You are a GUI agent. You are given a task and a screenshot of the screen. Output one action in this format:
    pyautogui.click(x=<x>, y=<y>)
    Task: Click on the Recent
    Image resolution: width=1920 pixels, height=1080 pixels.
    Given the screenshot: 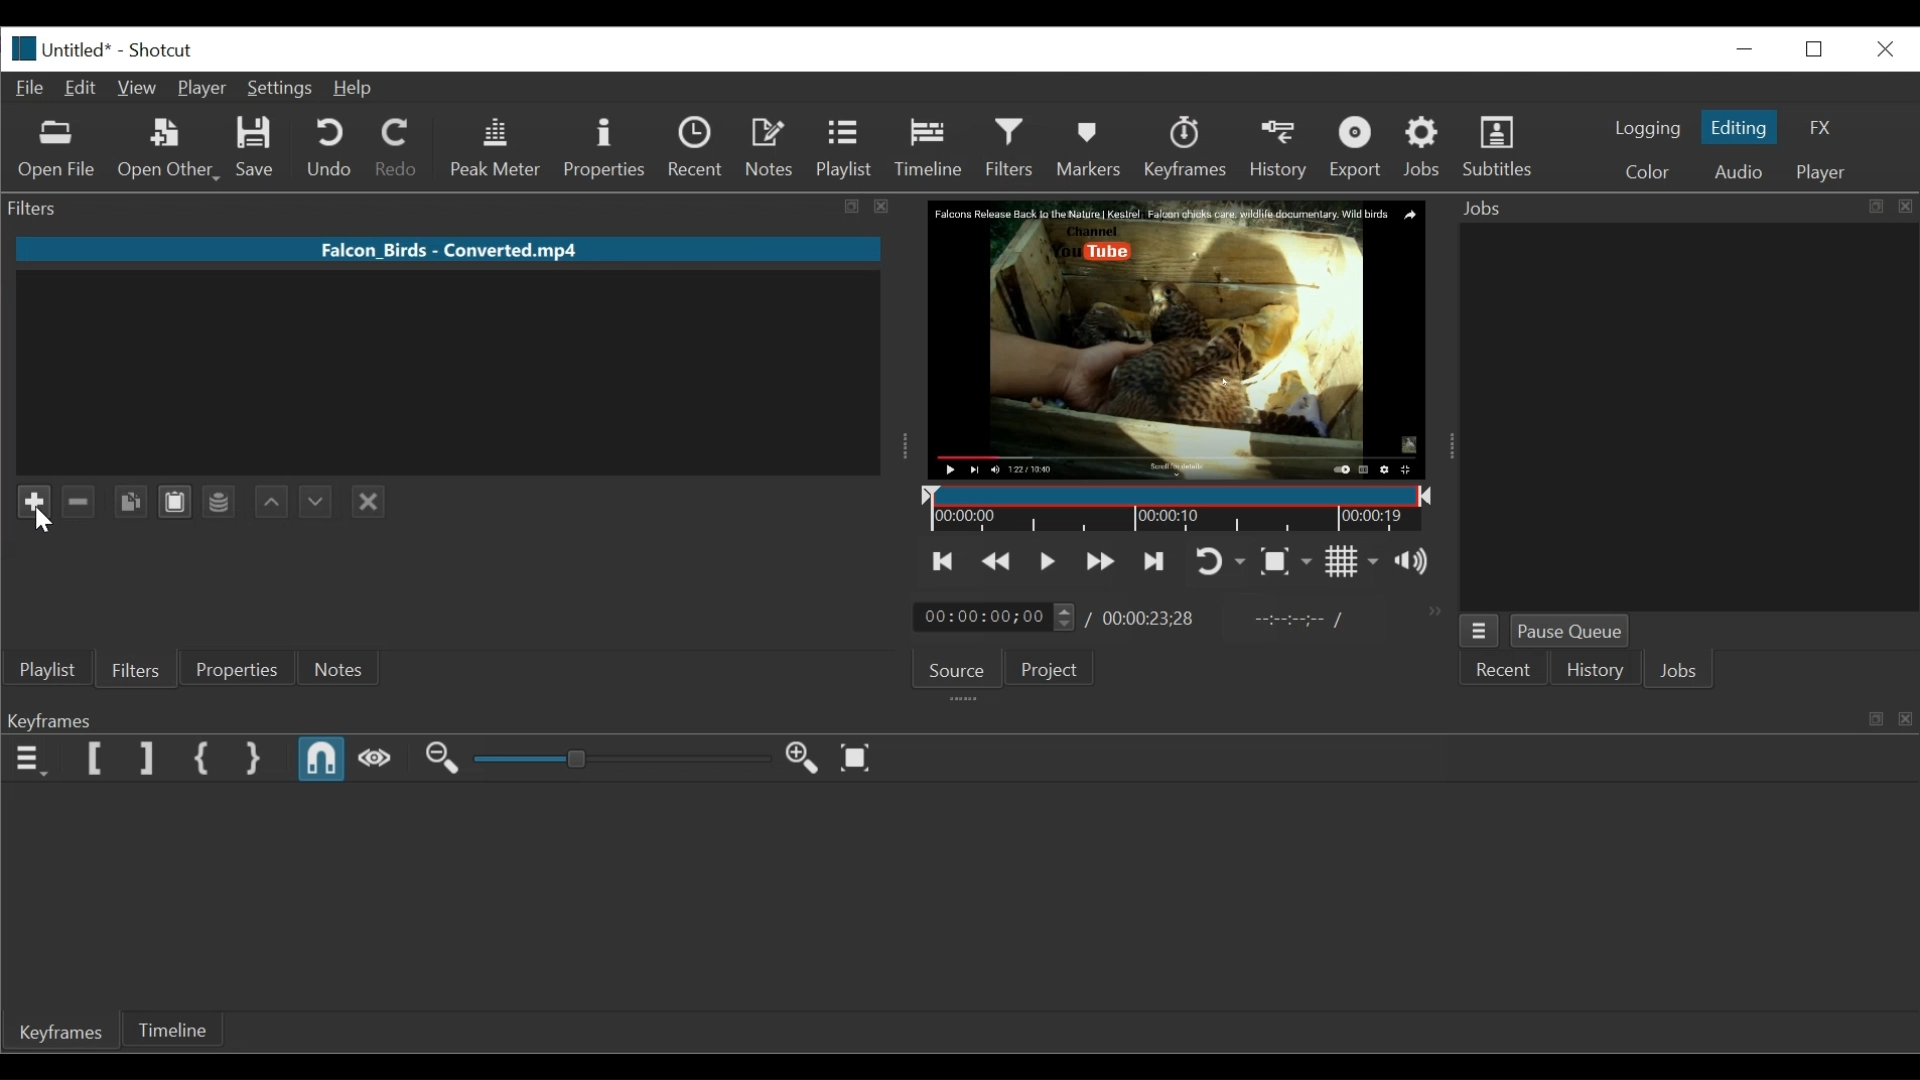 What is the action you would take?
    pyautogui.click(x=1504, y=669)
    